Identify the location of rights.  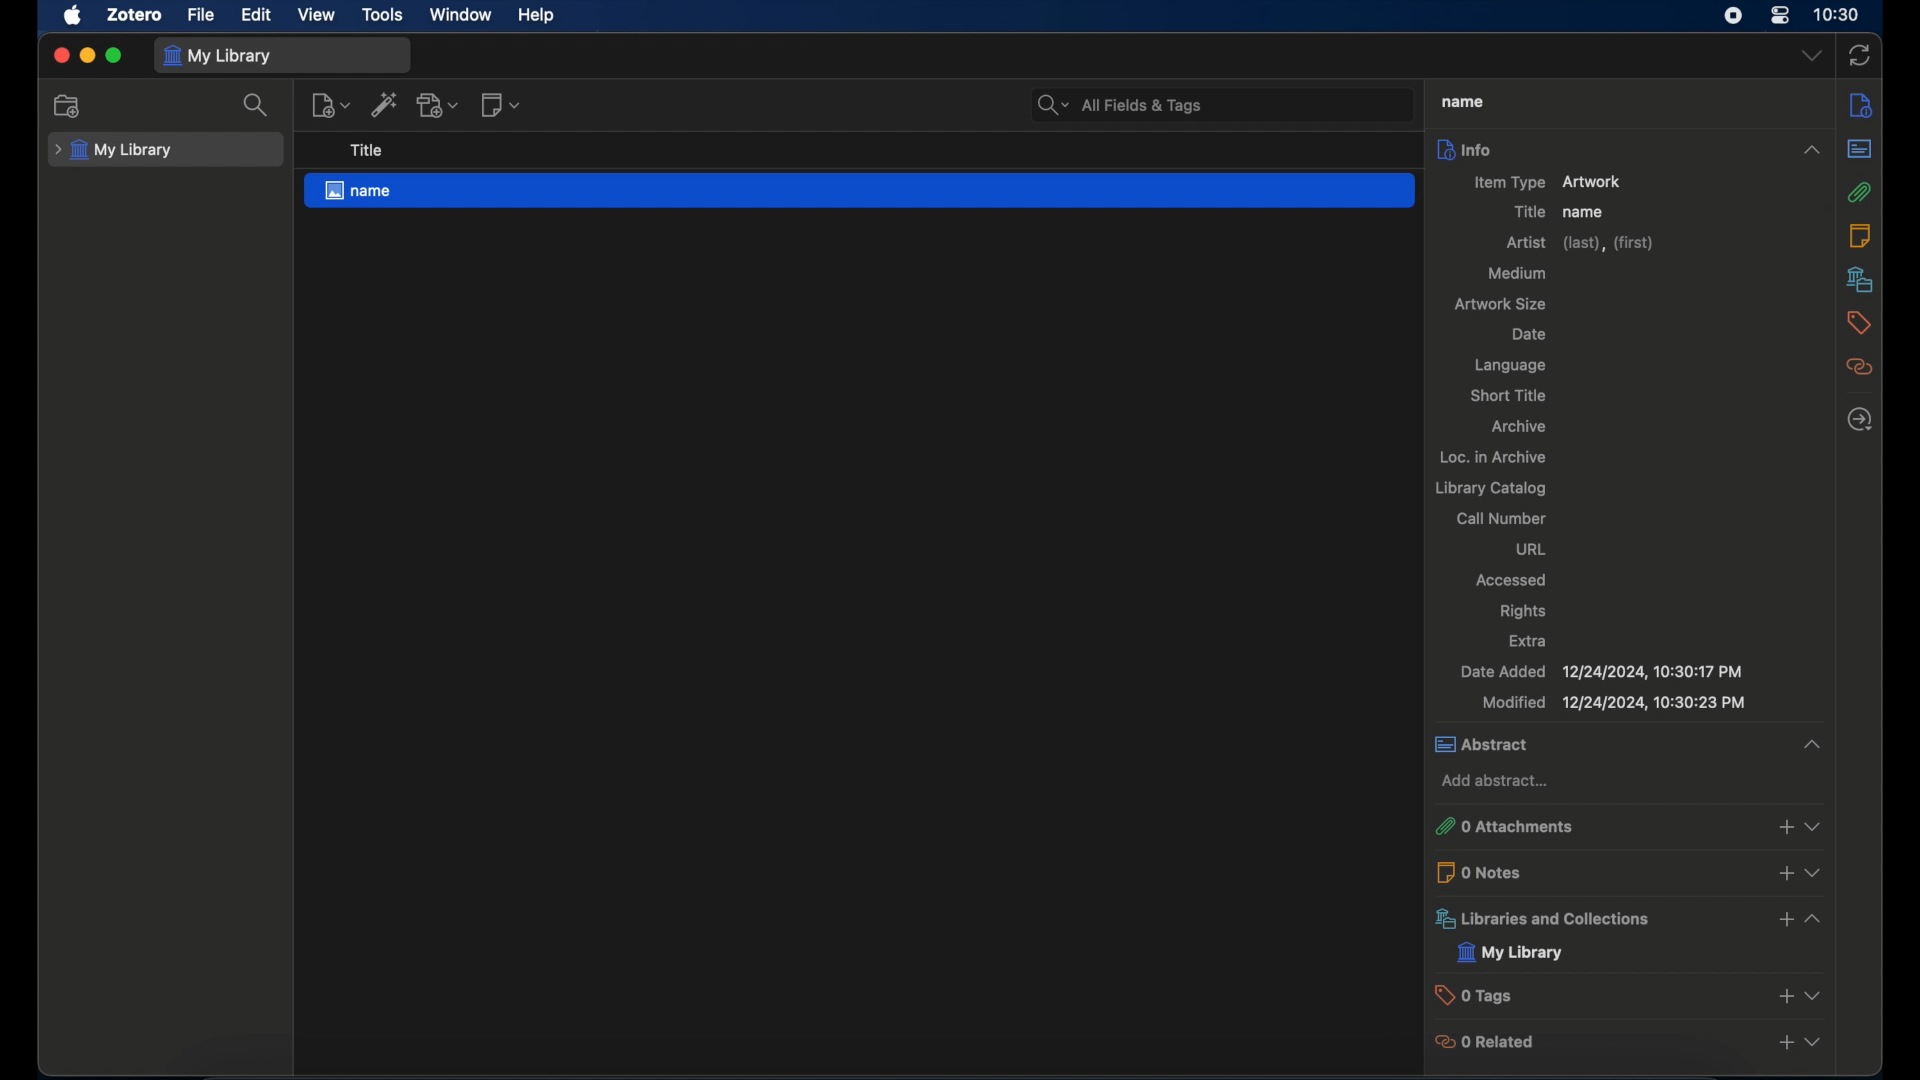
(1523, 612).